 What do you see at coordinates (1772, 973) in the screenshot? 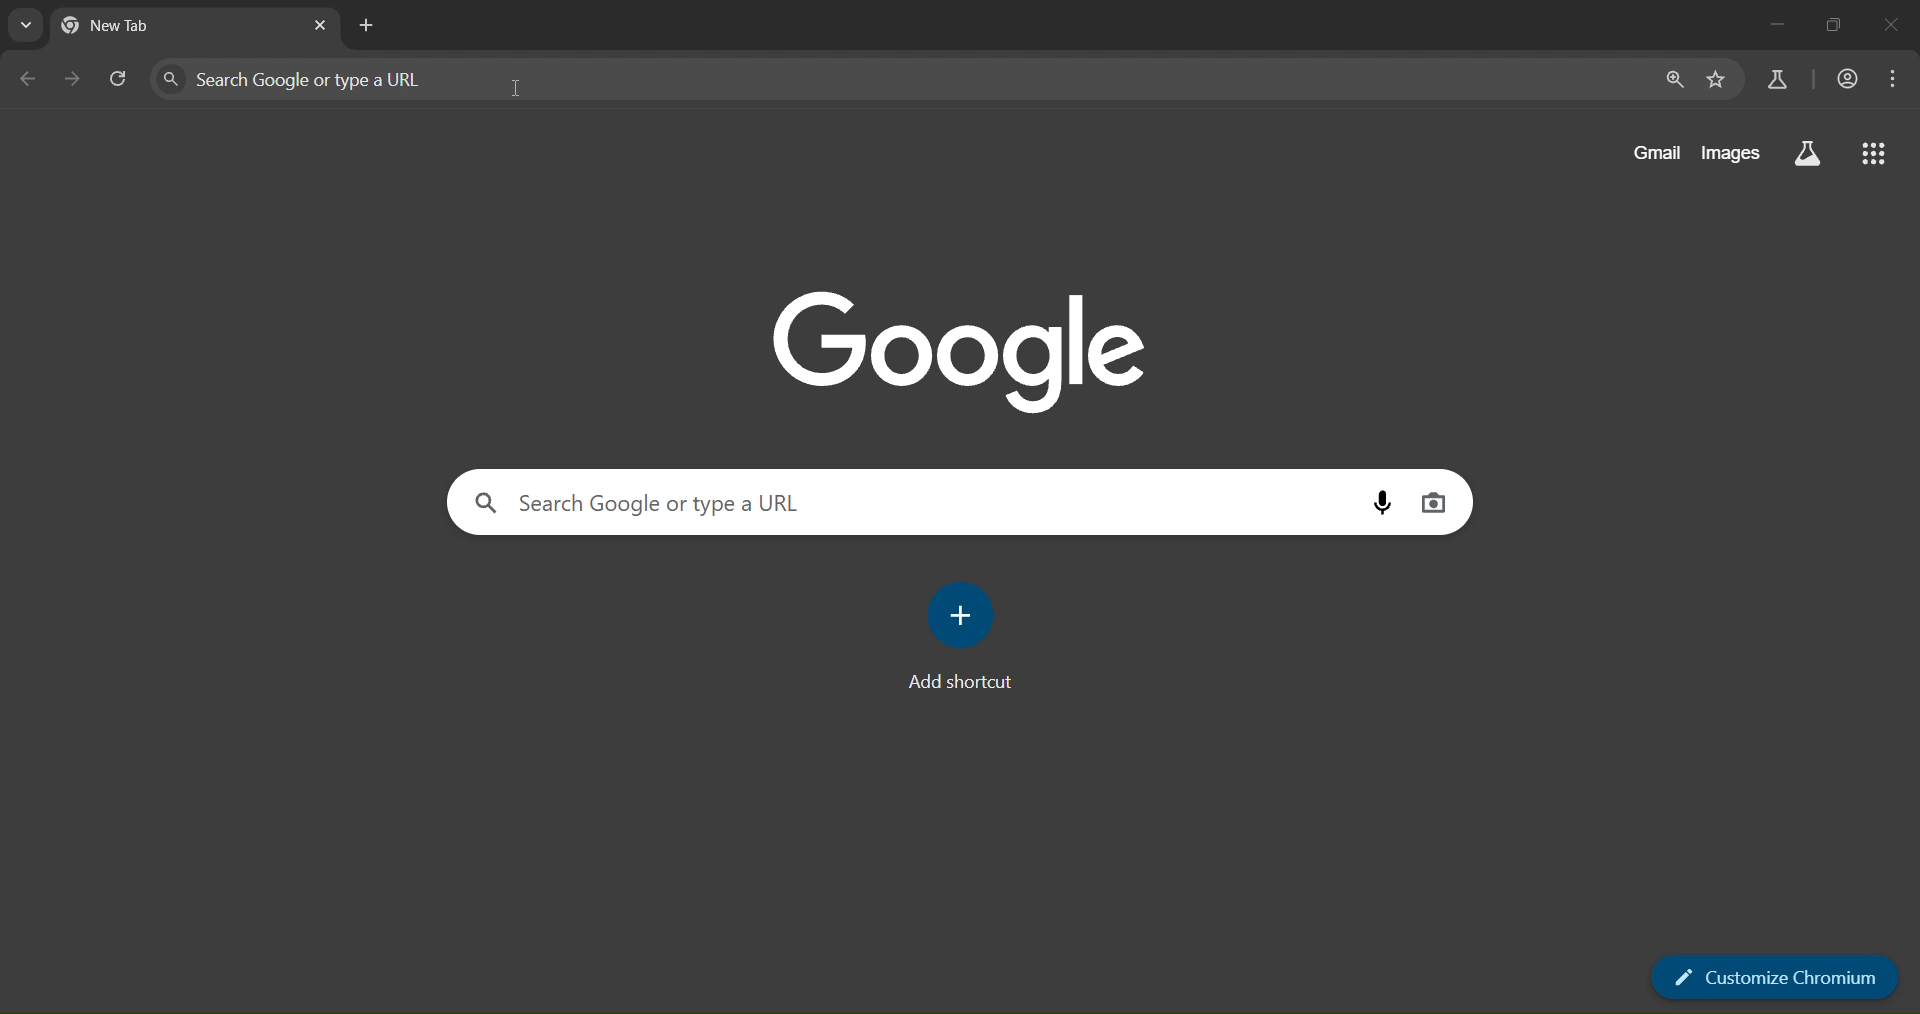
I see `customize chromium` at bounding box center [1772, 973].